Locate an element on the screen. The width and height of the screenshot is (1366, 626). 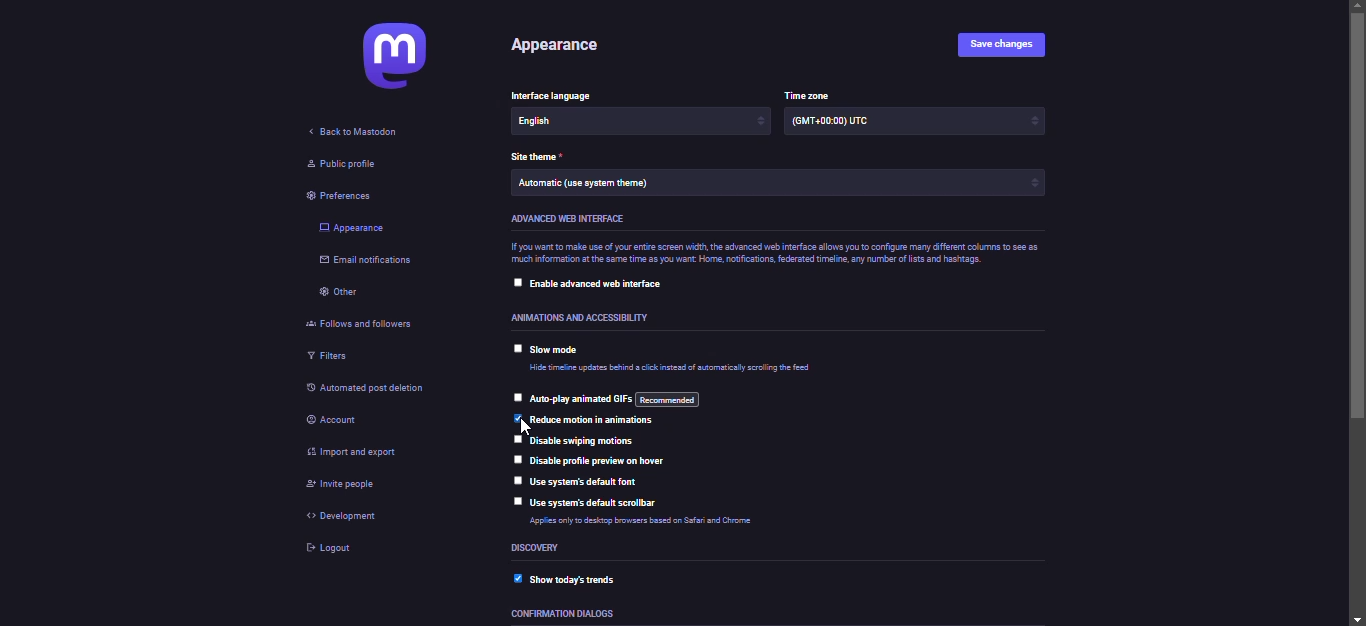
disable swiping motions is located at coordinates (581, 440).